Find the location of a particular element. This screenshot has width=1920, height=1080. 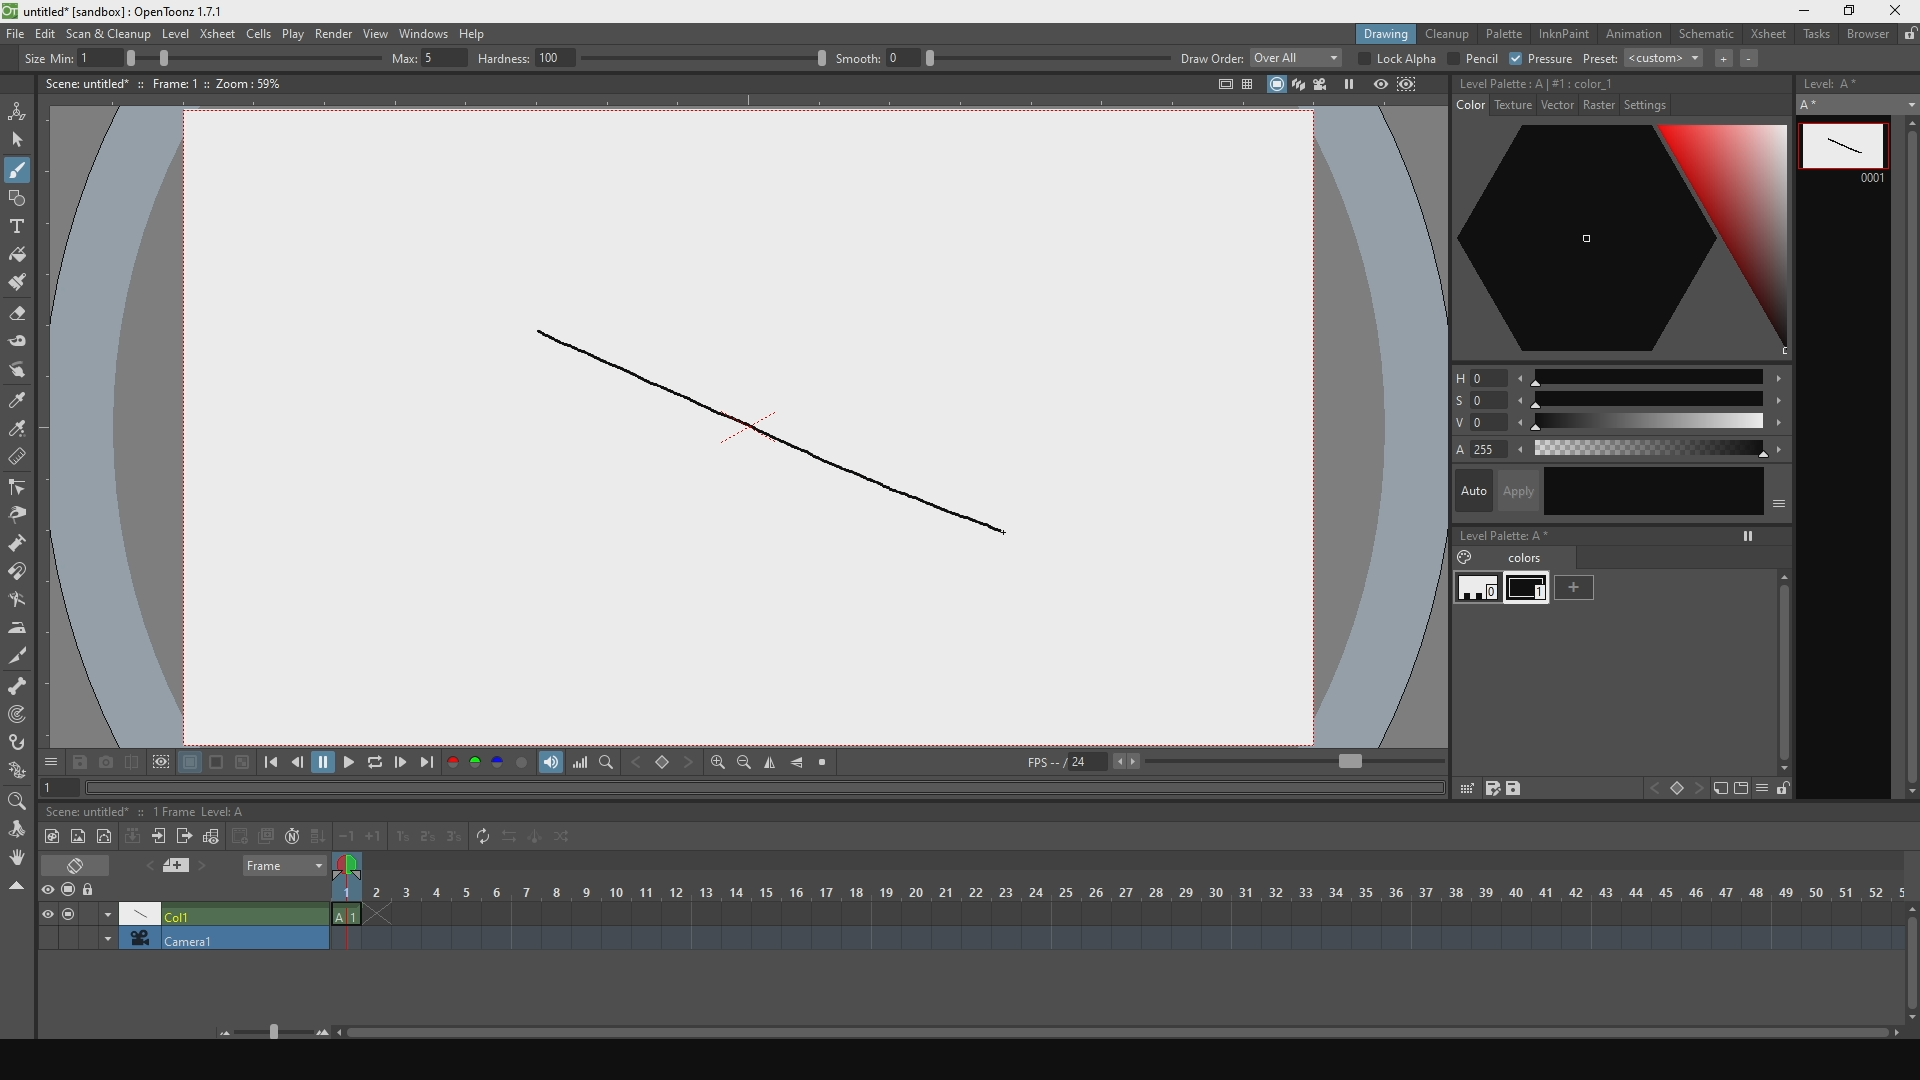

drawing is located at coordinates (1374, 35).